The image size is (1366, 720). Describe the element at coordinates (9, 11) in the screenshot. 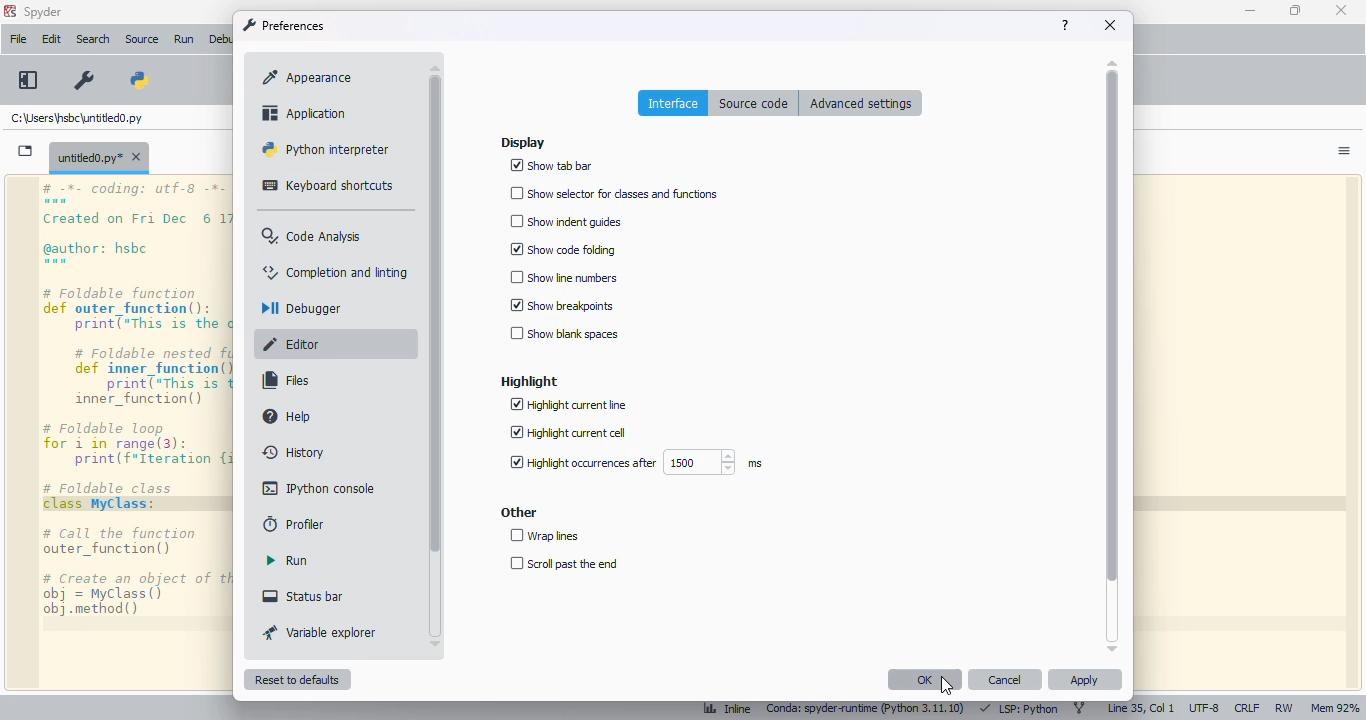

I see `logo` at that location.